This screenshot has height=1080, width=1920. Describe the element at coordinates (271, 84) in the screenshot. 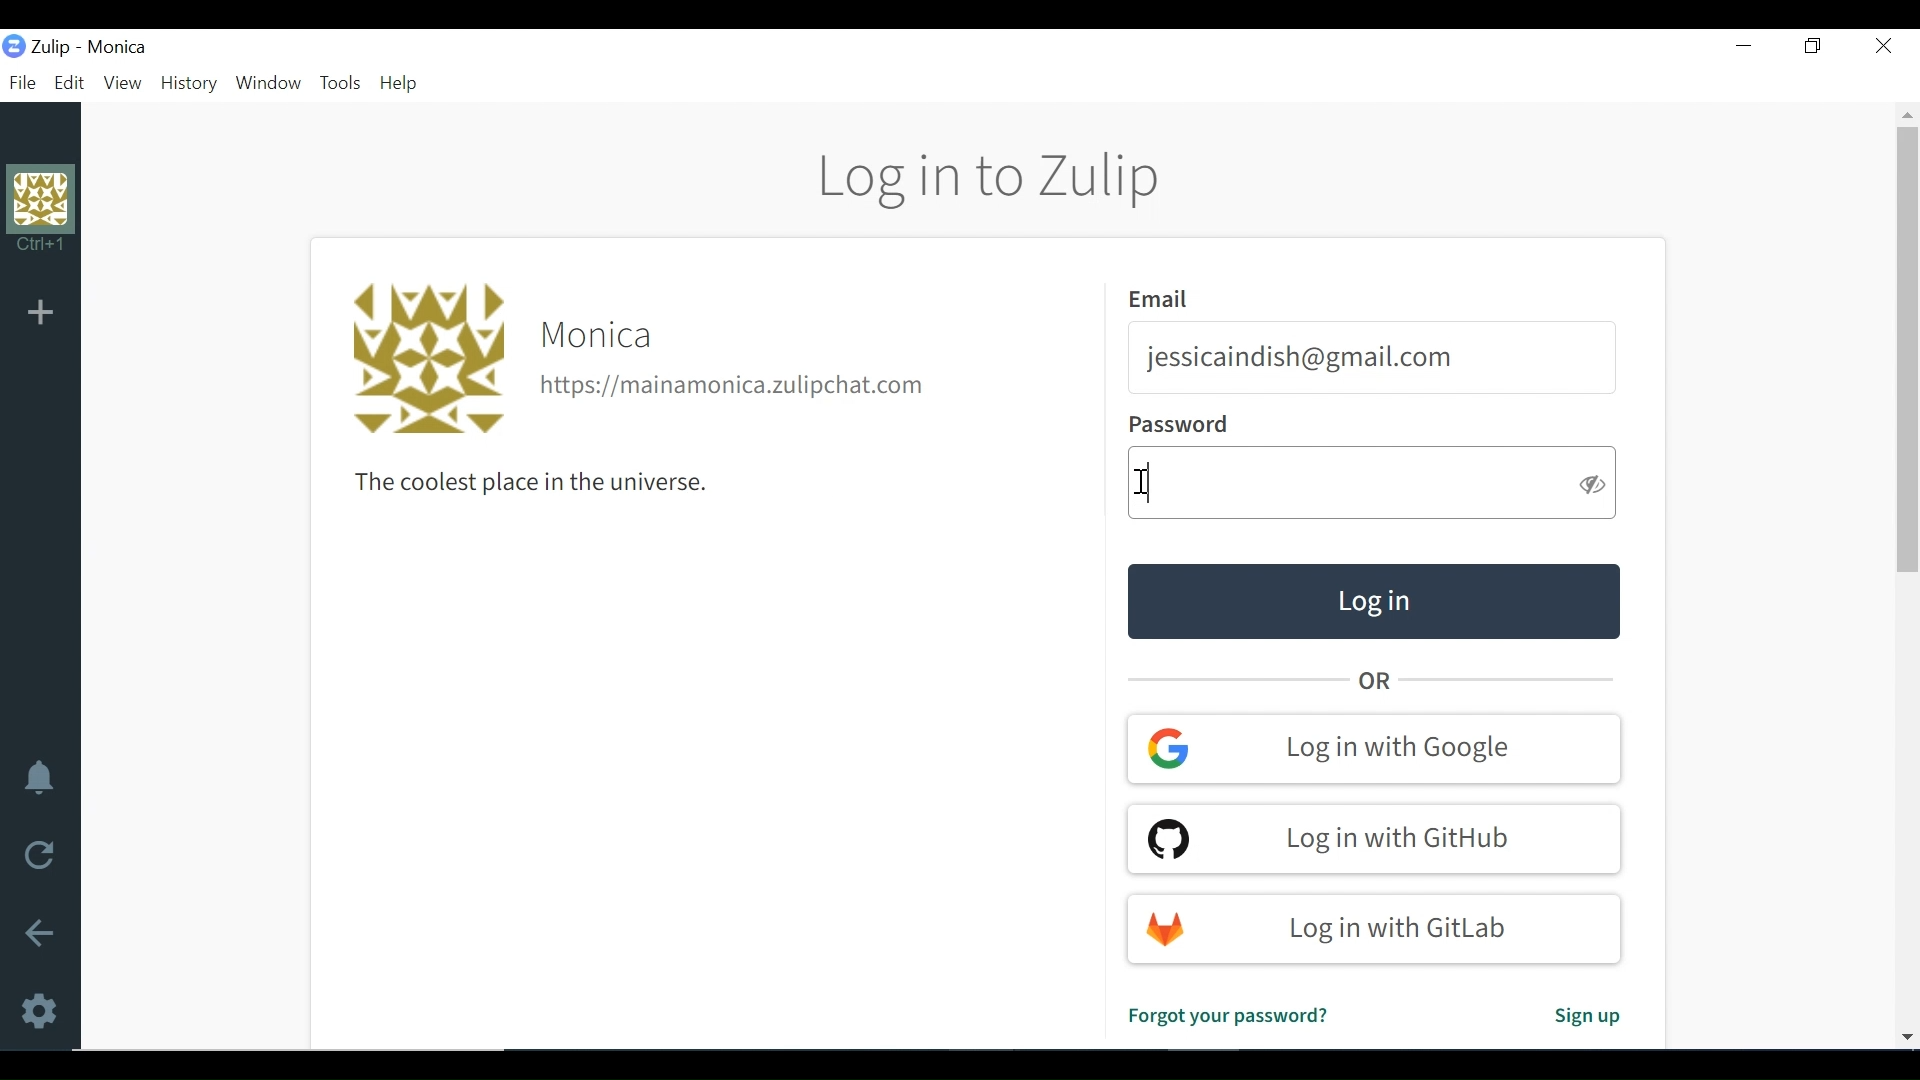

I see `Window` at that location.